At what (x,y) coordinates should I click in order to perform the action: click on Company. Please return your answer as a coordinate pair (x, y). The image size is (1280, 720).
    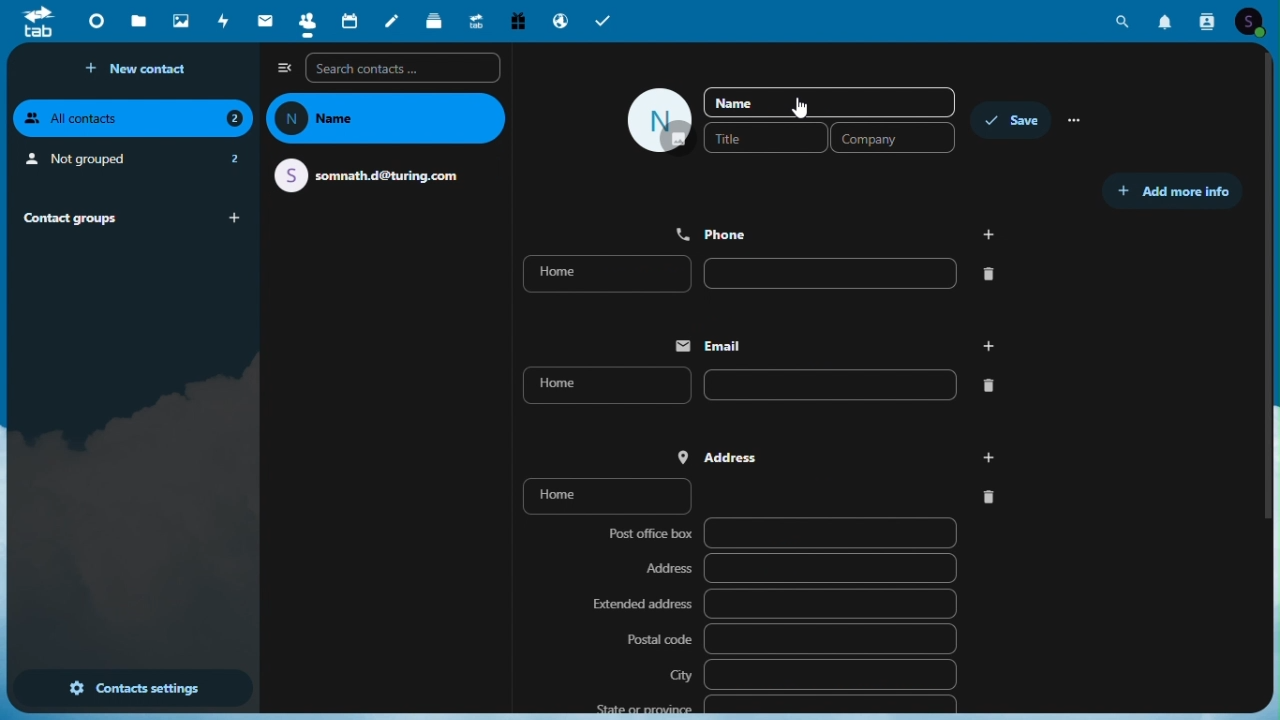
    Looking at the image, I should click on (894, 138).